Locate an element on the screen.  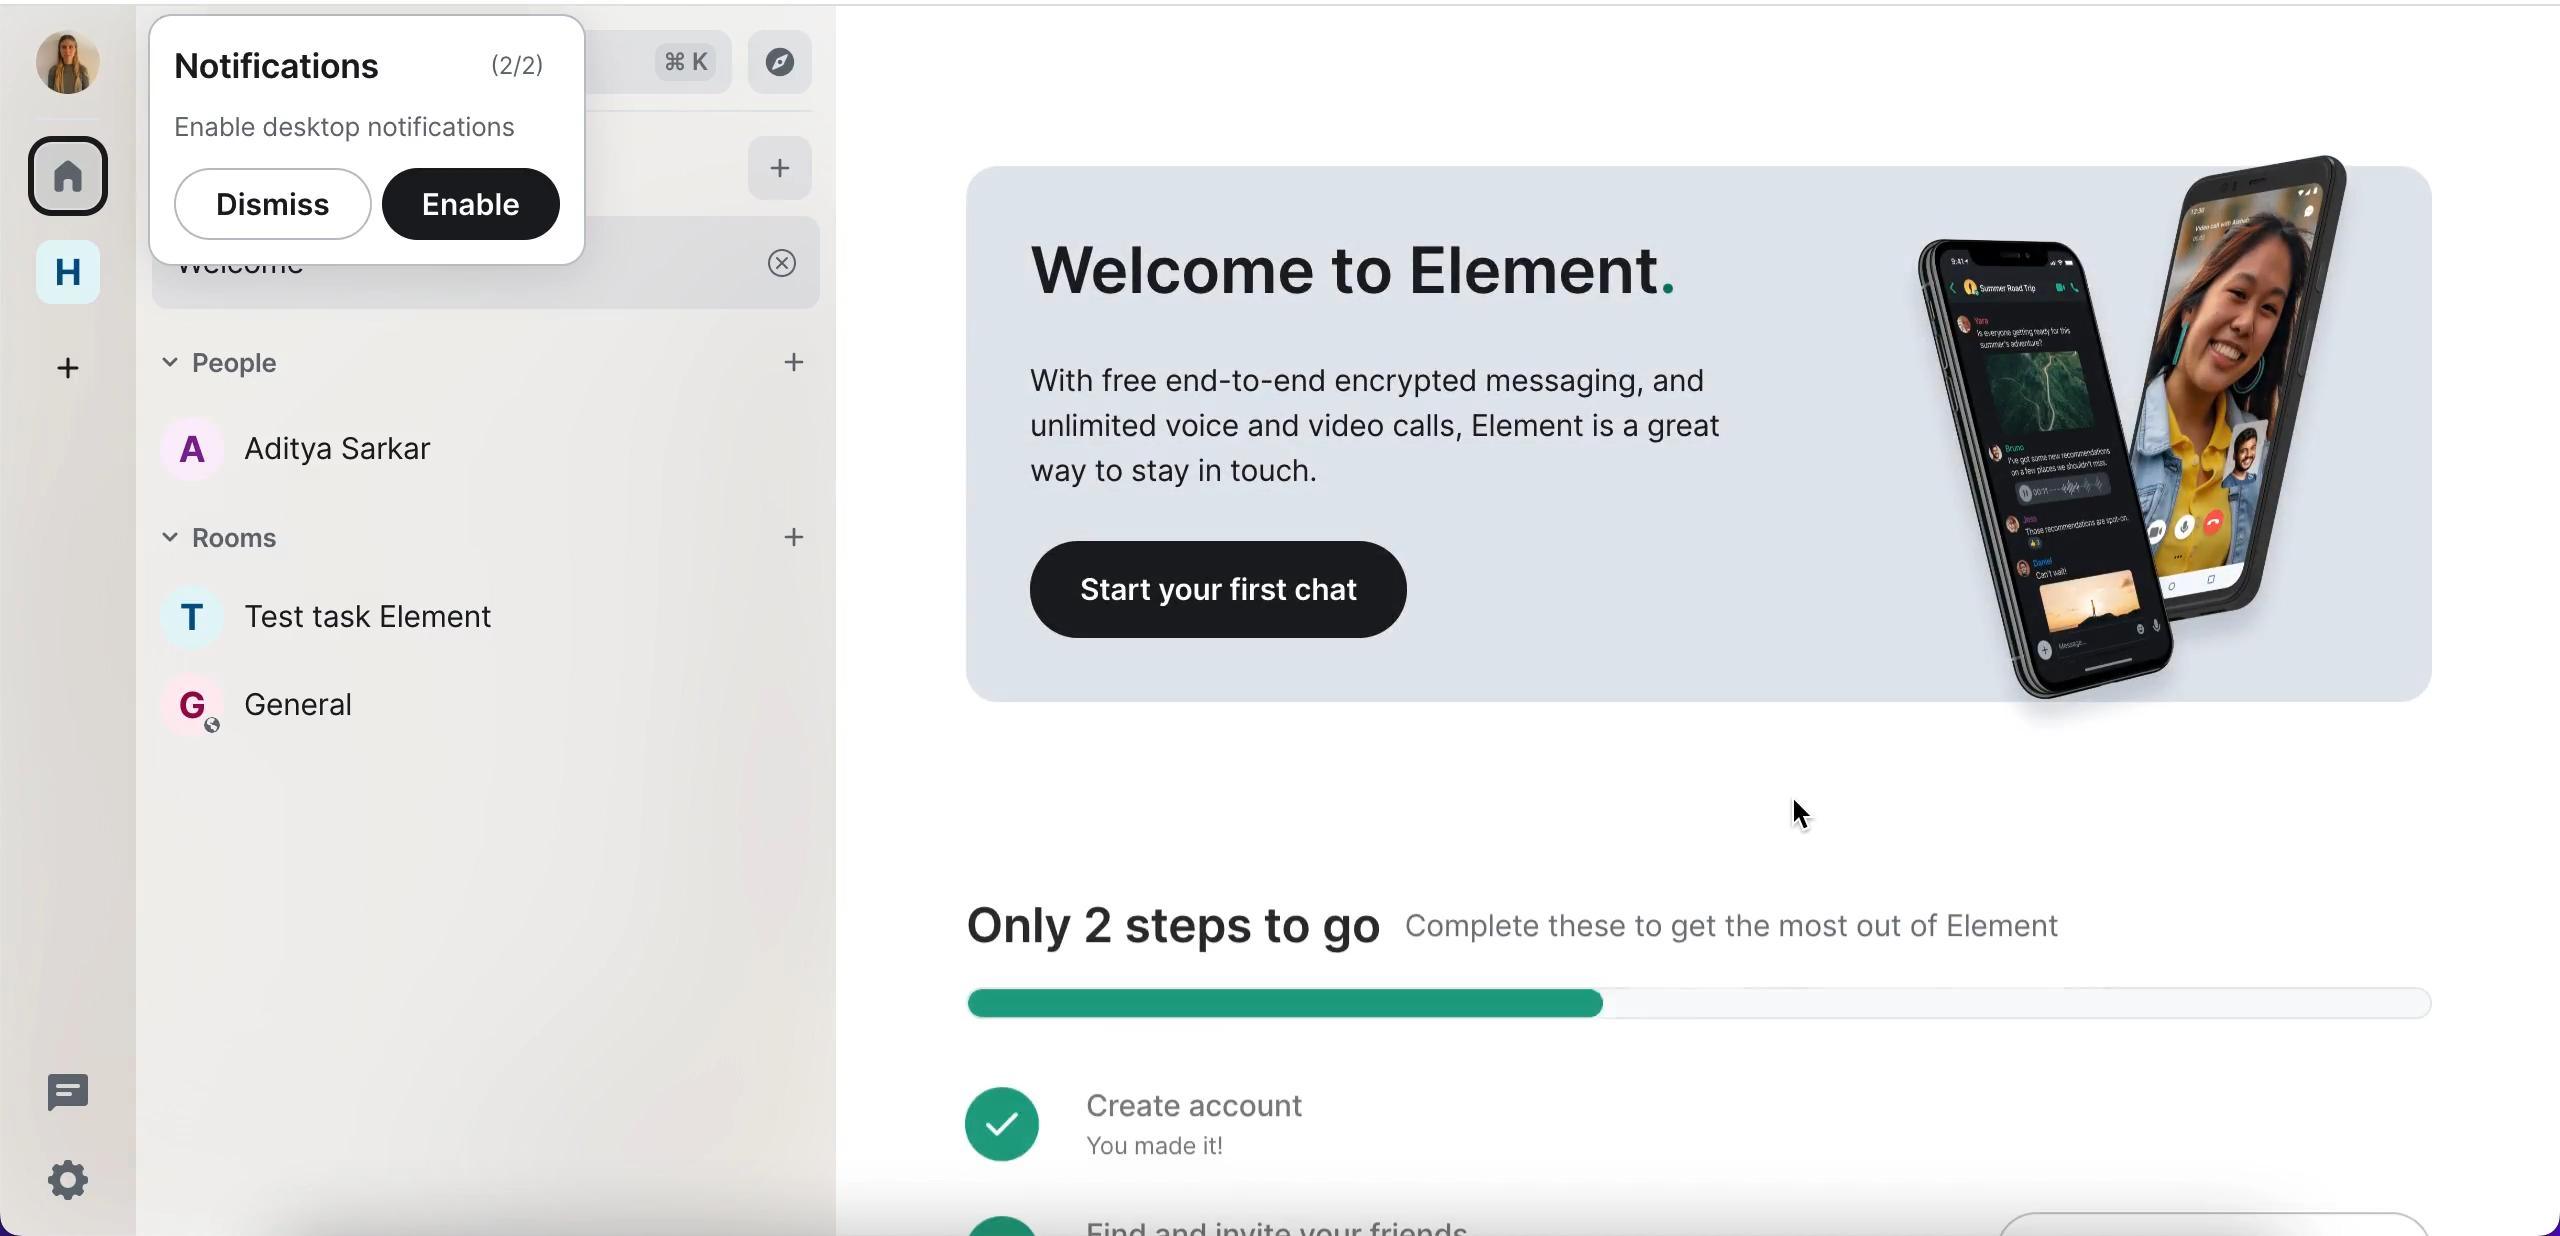
a aditya sarkar is located at coordinates (382, 452).